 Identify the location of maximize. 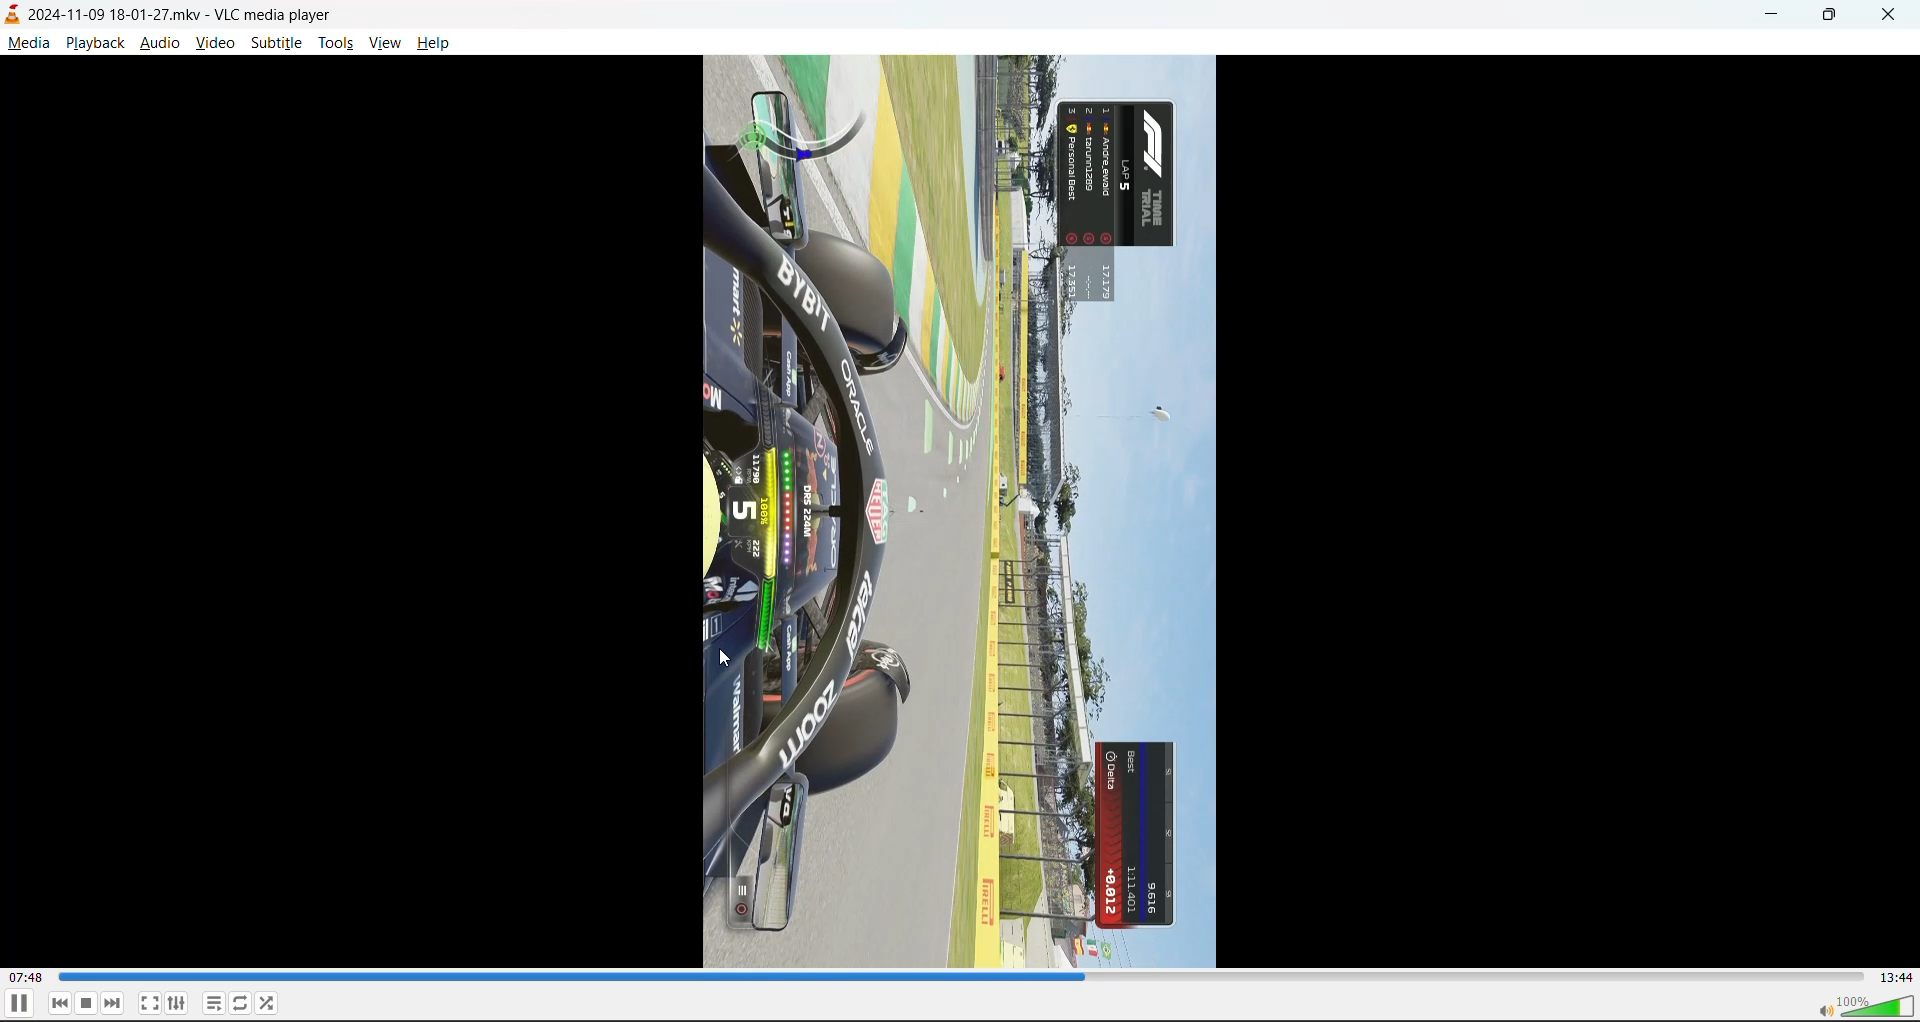
(1834, 18).